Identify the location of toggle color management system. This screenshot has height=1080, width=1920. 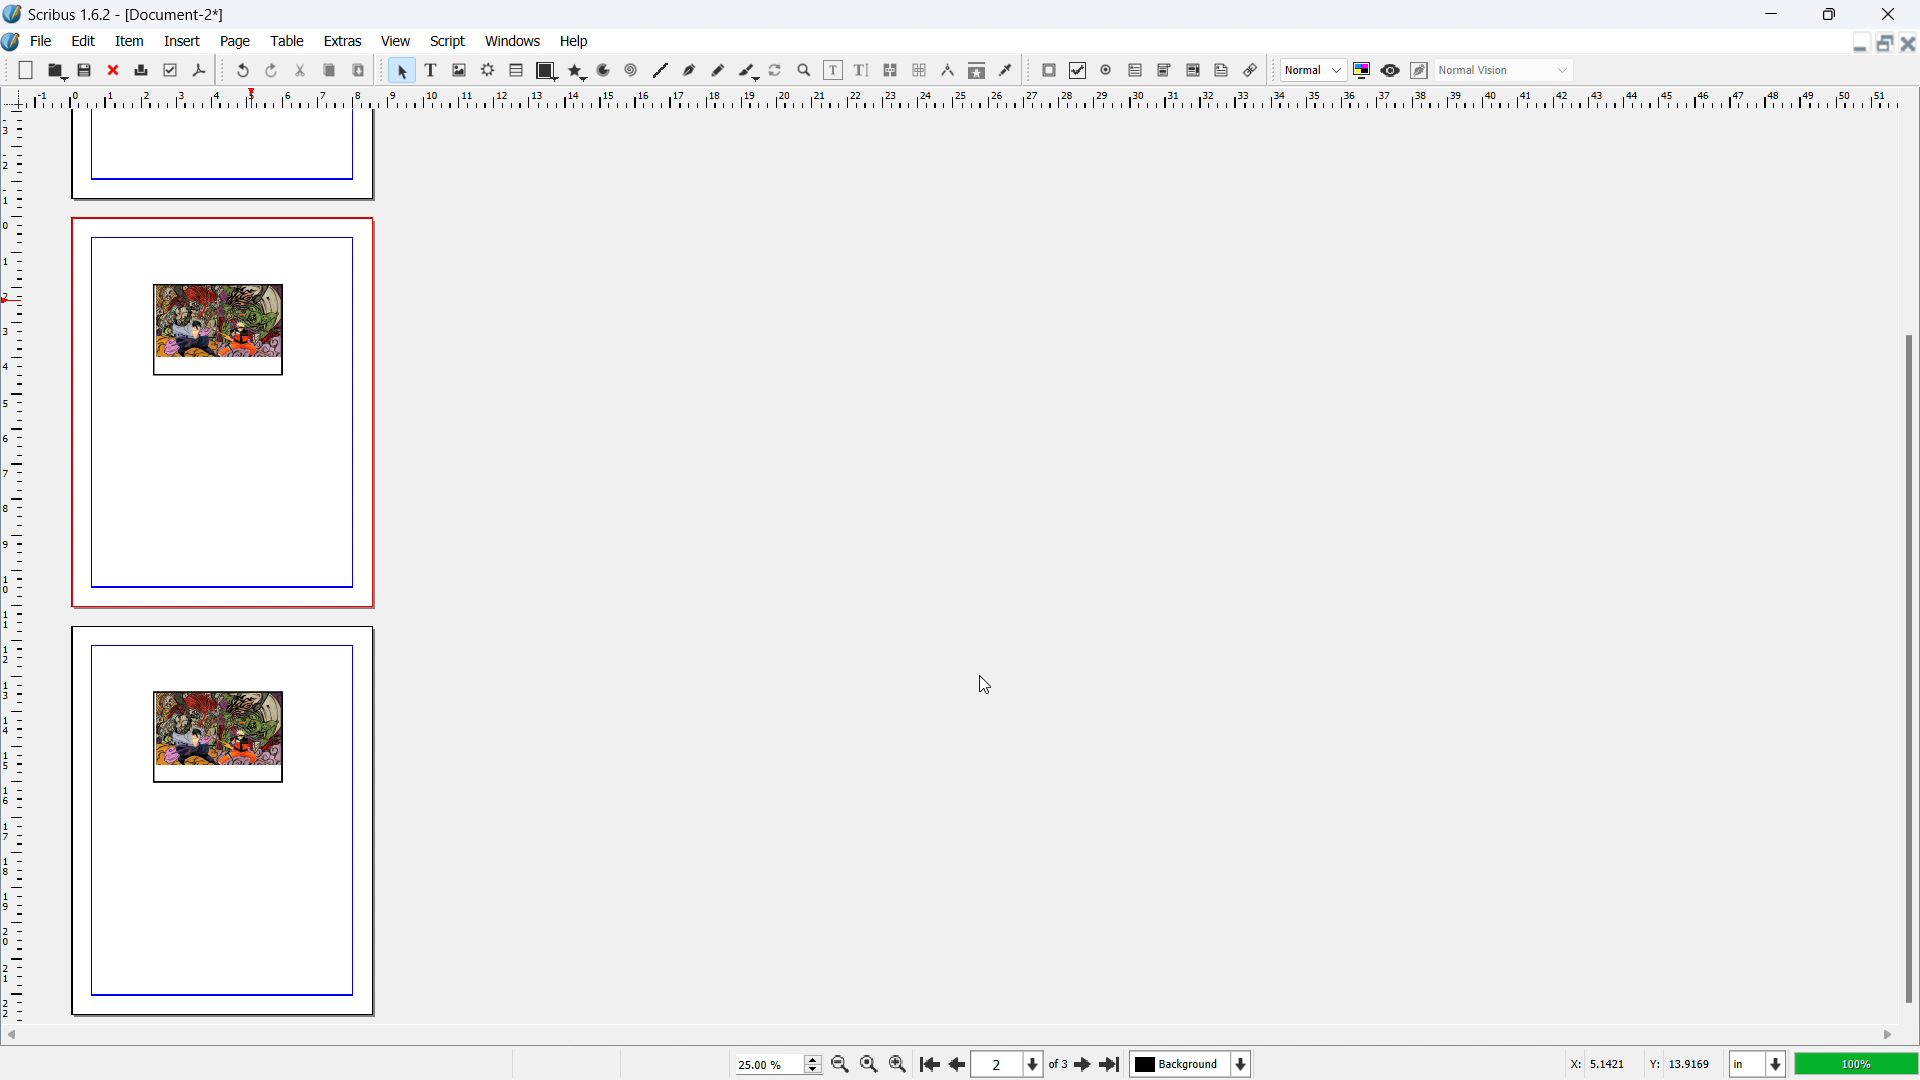
(1363, 70).